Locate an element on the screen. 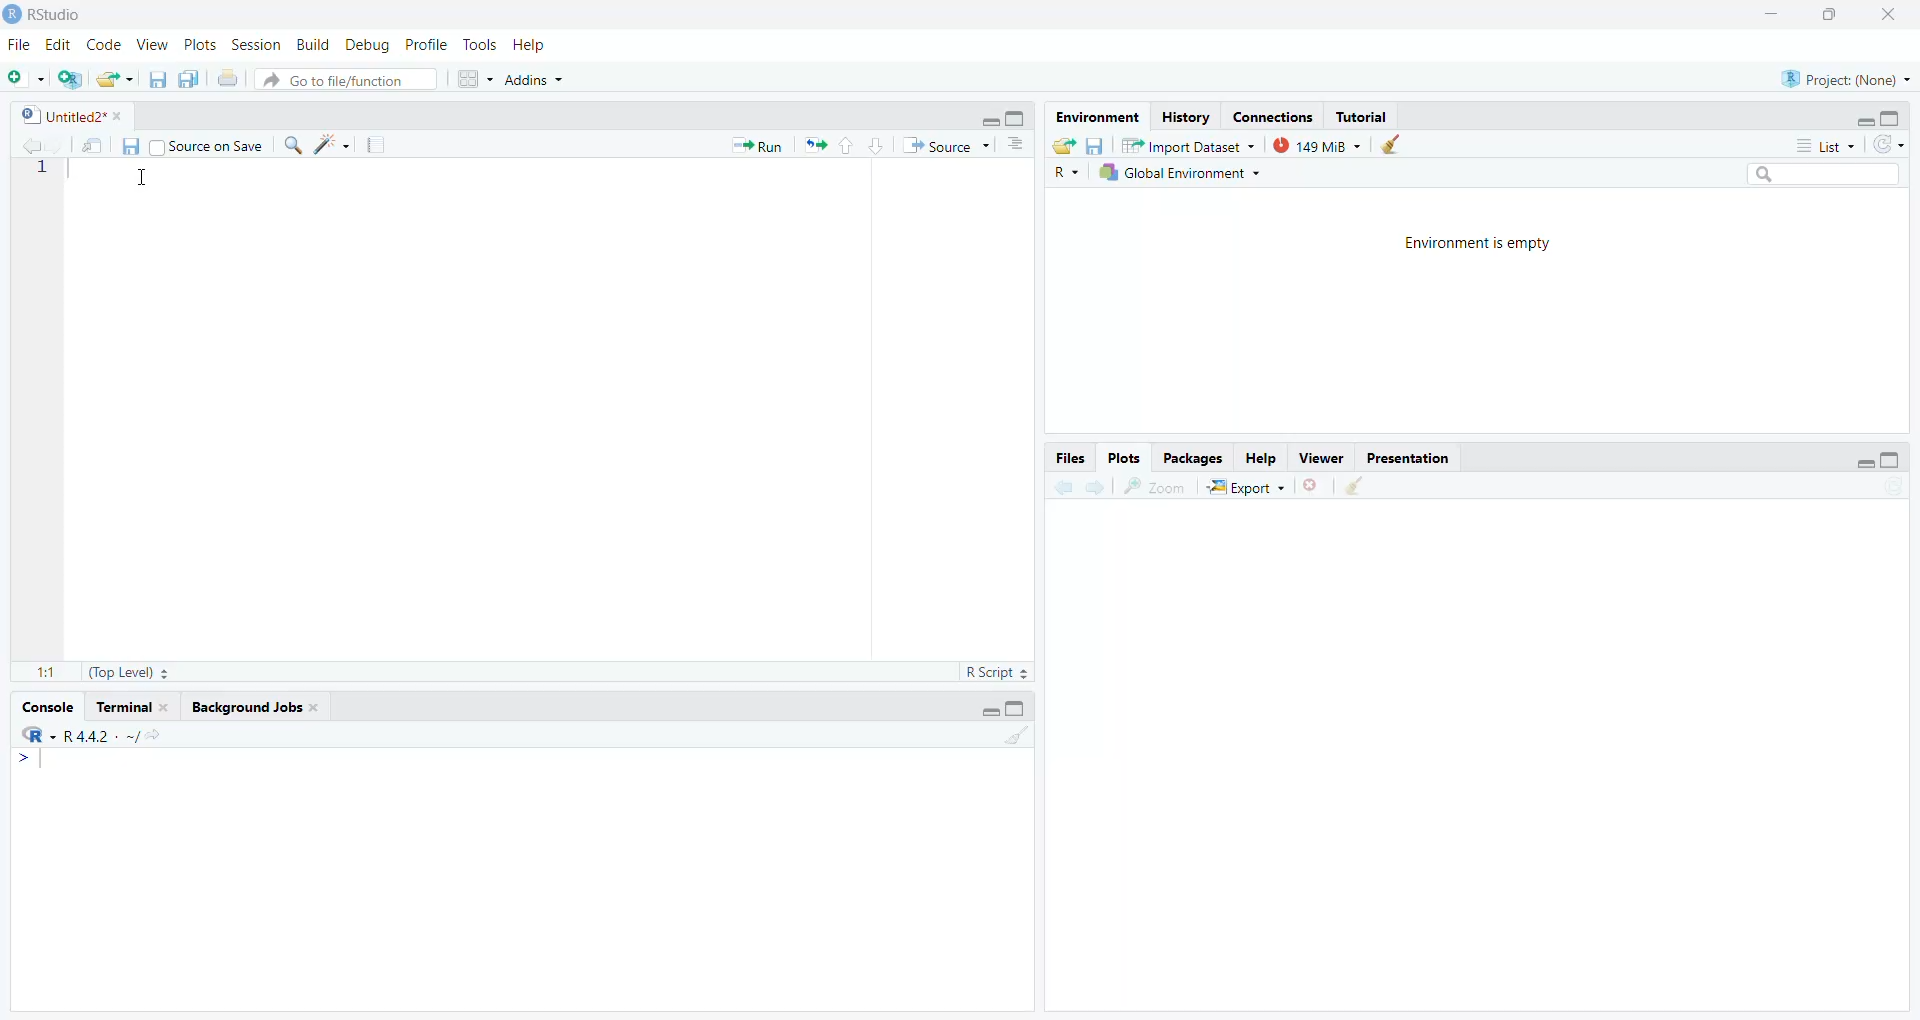  Code Tools is located at coordinates (336, 144).